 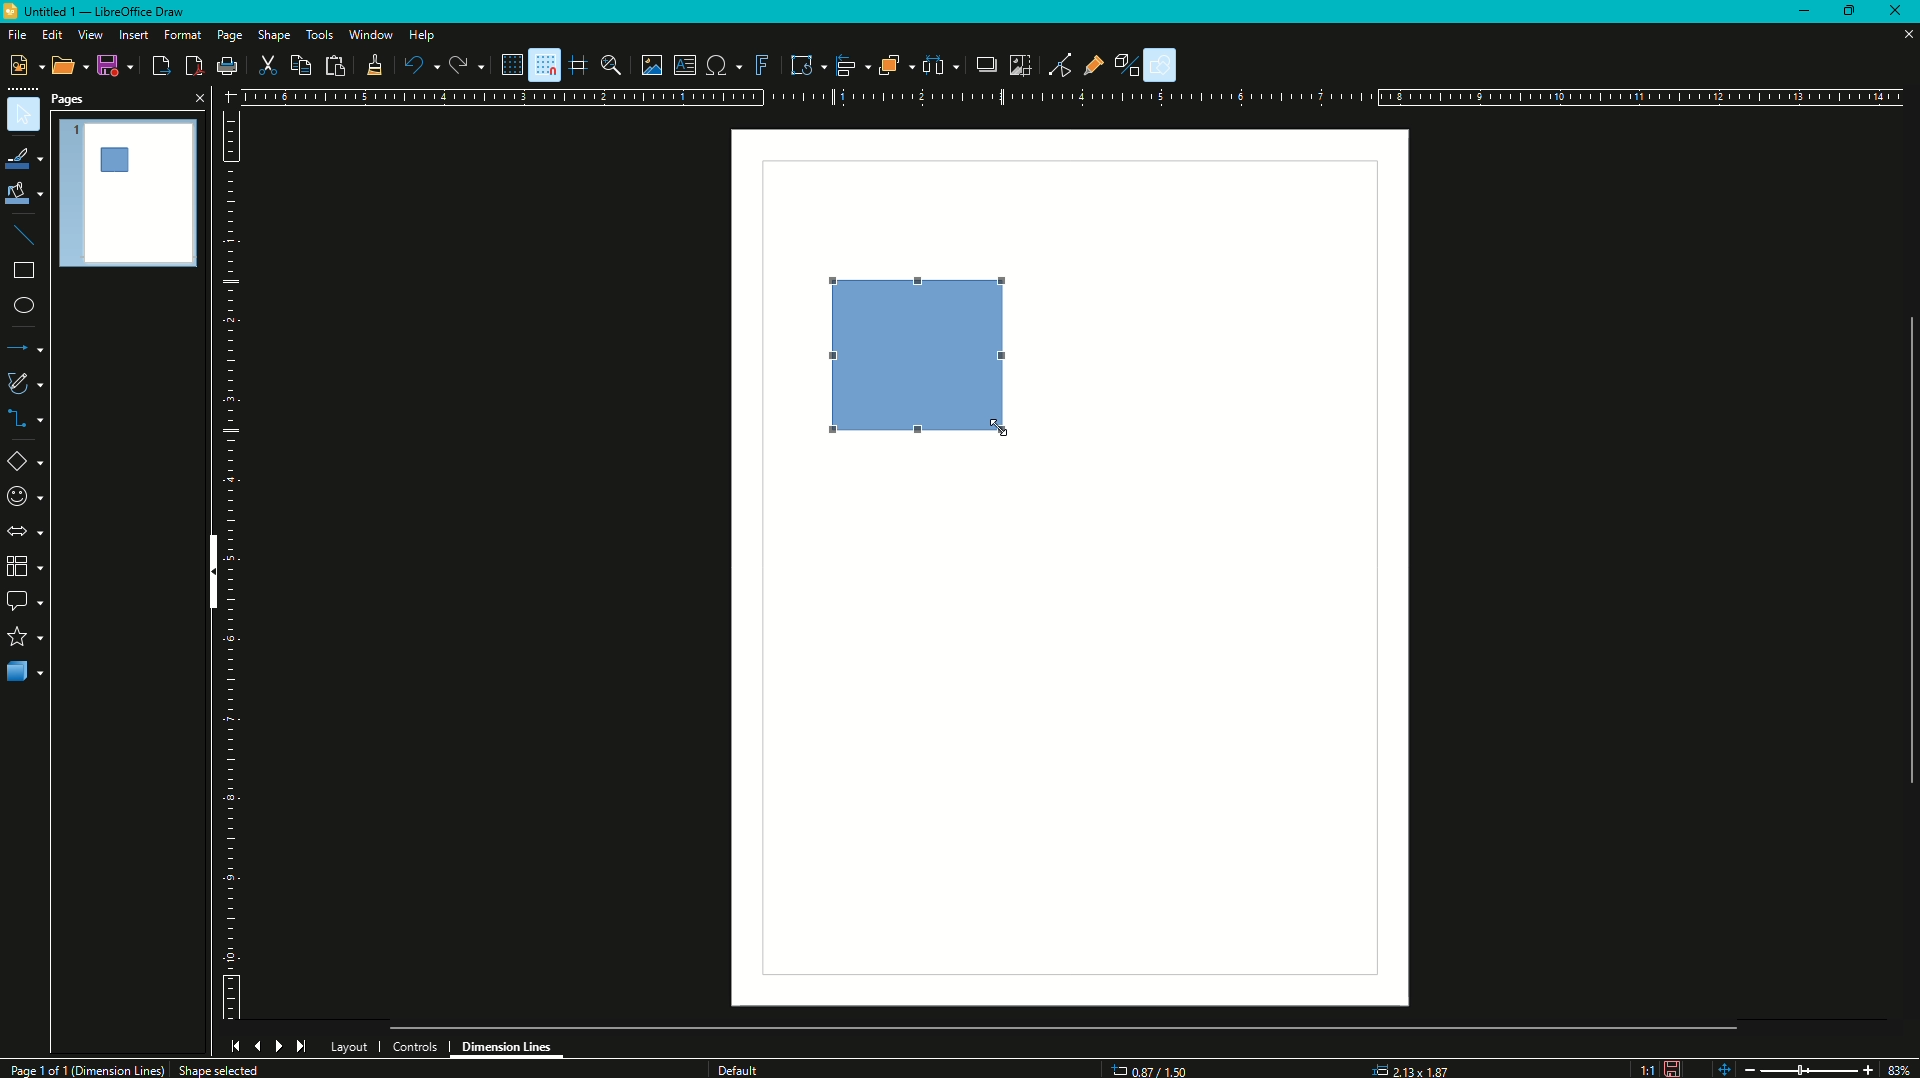 What do you see at coordinates (615, 65) in the screenshot?
I see `Zoom and Pan` at bounding box center [615, 65].